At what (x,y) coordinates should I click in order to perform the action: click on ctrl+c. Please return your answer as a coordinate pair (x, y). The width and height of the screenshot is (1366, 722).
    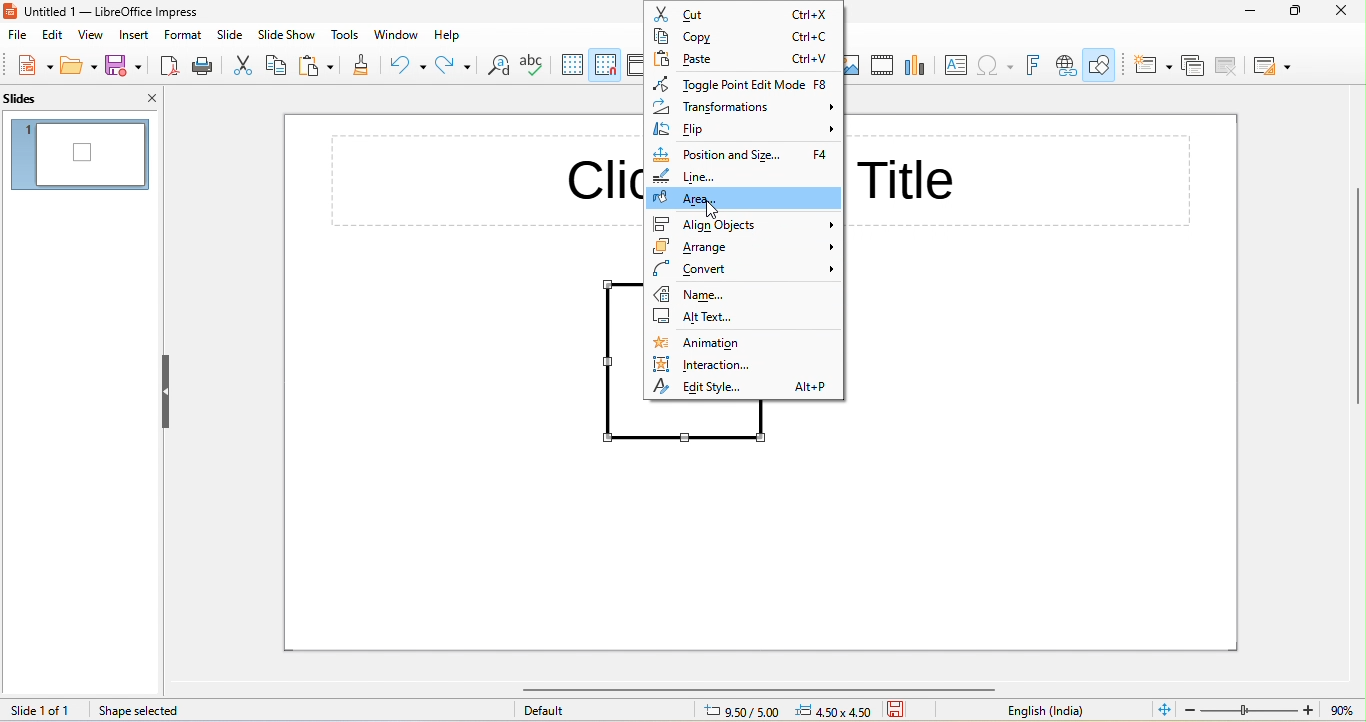
    Looking at the image, I should click on (812, 37).